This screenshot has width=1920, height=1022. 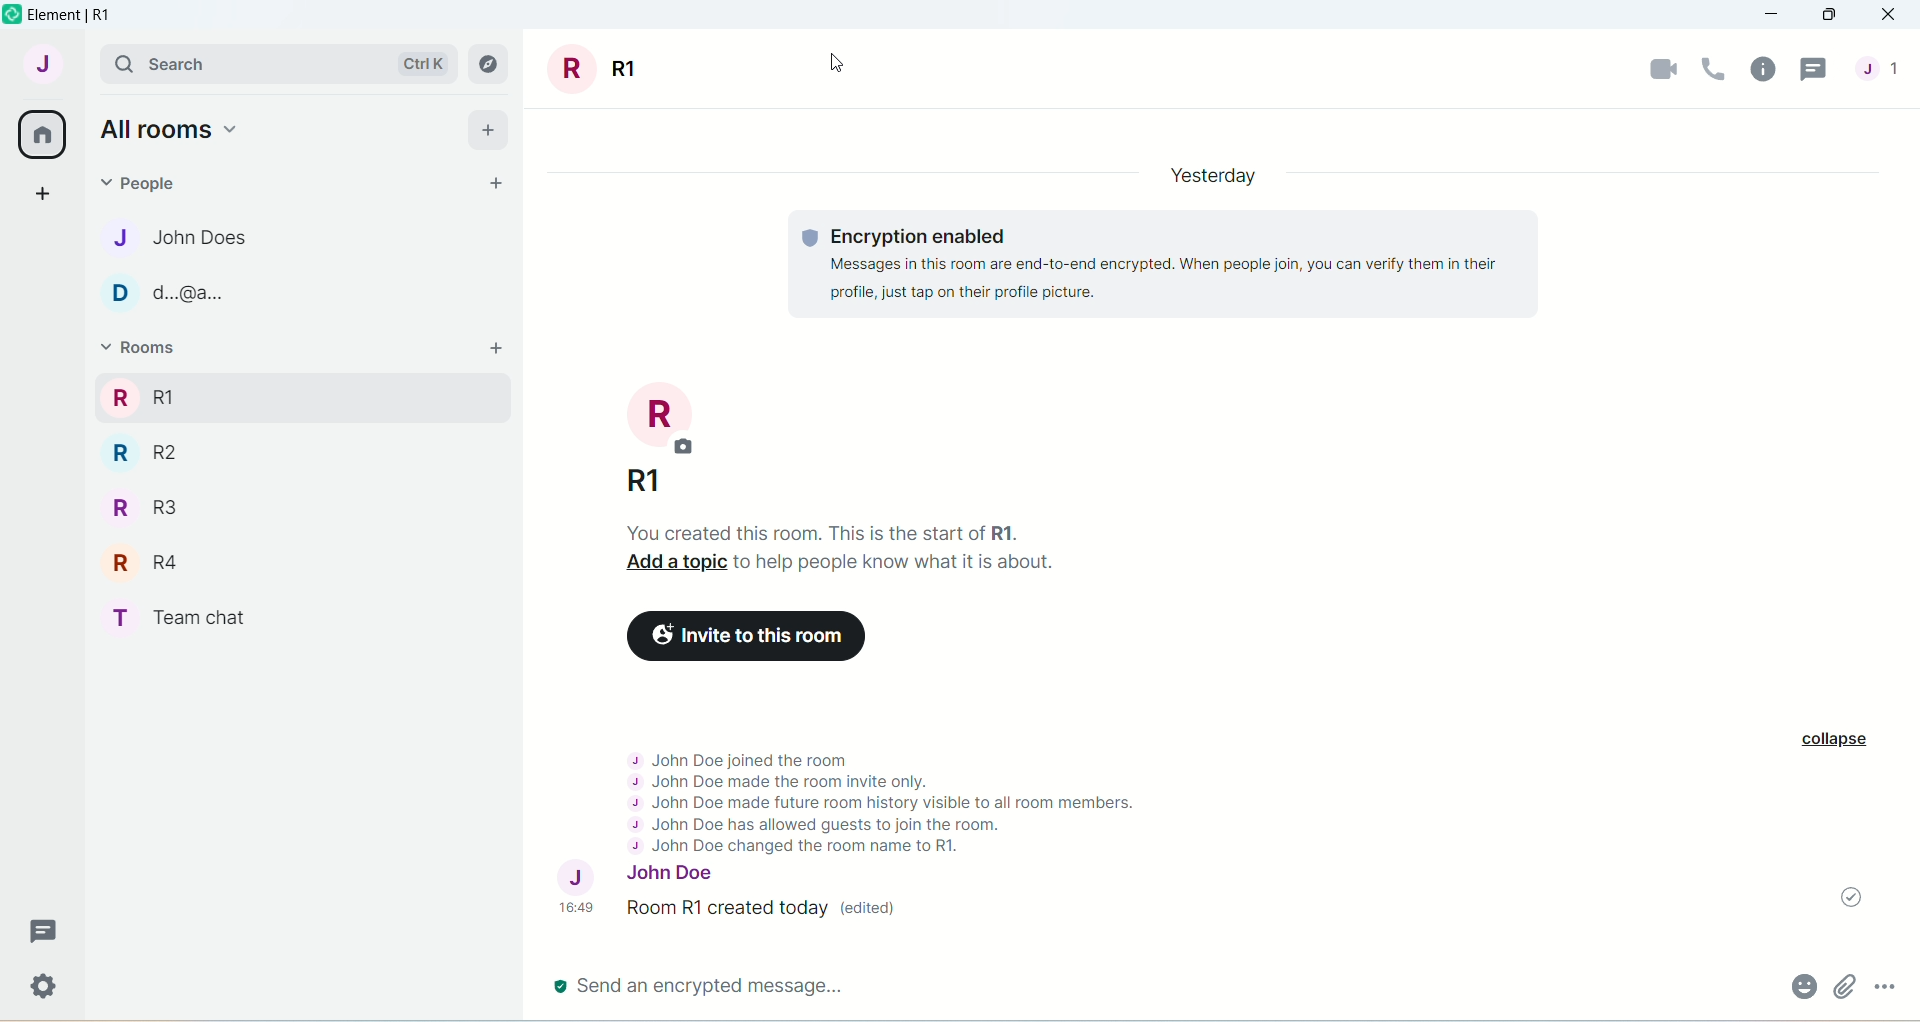 I want to click on all rooms, so click(x=40, y=137).